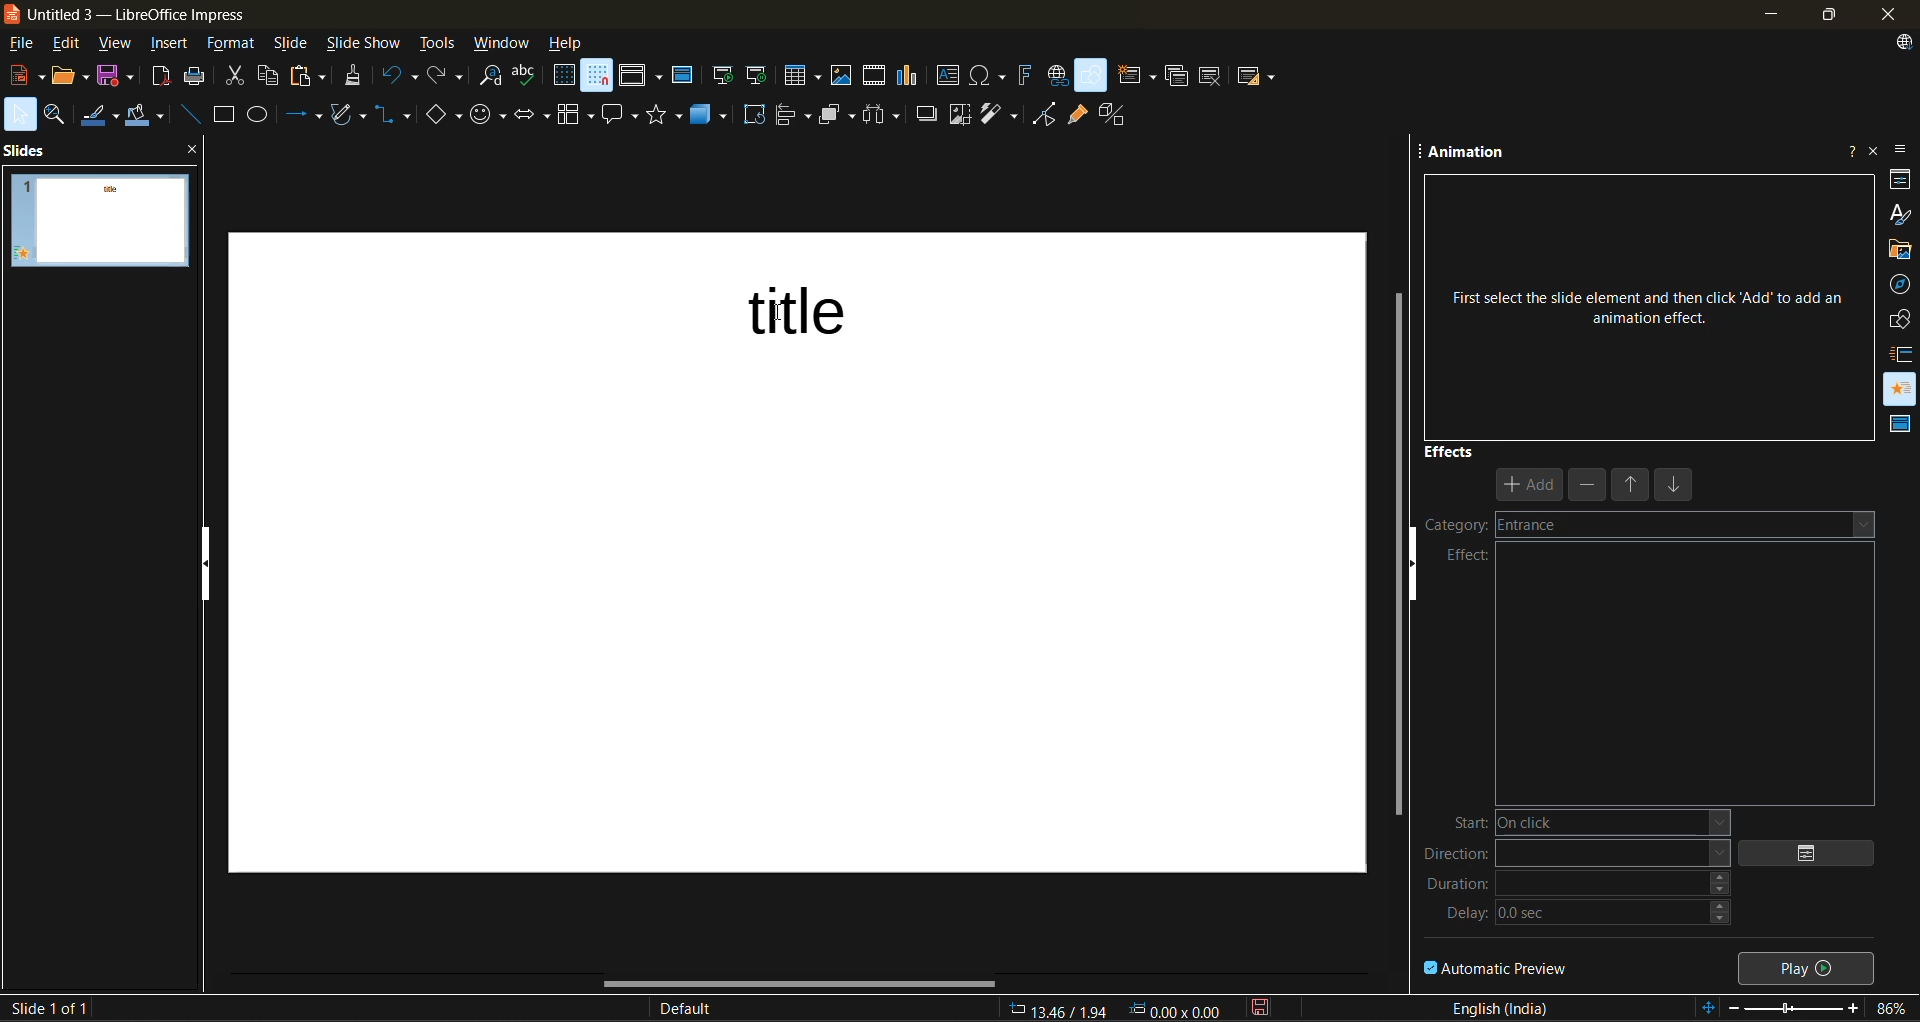  Describe the element at coordinates (32, 149) in the screenshot. I see `slides` at that location.